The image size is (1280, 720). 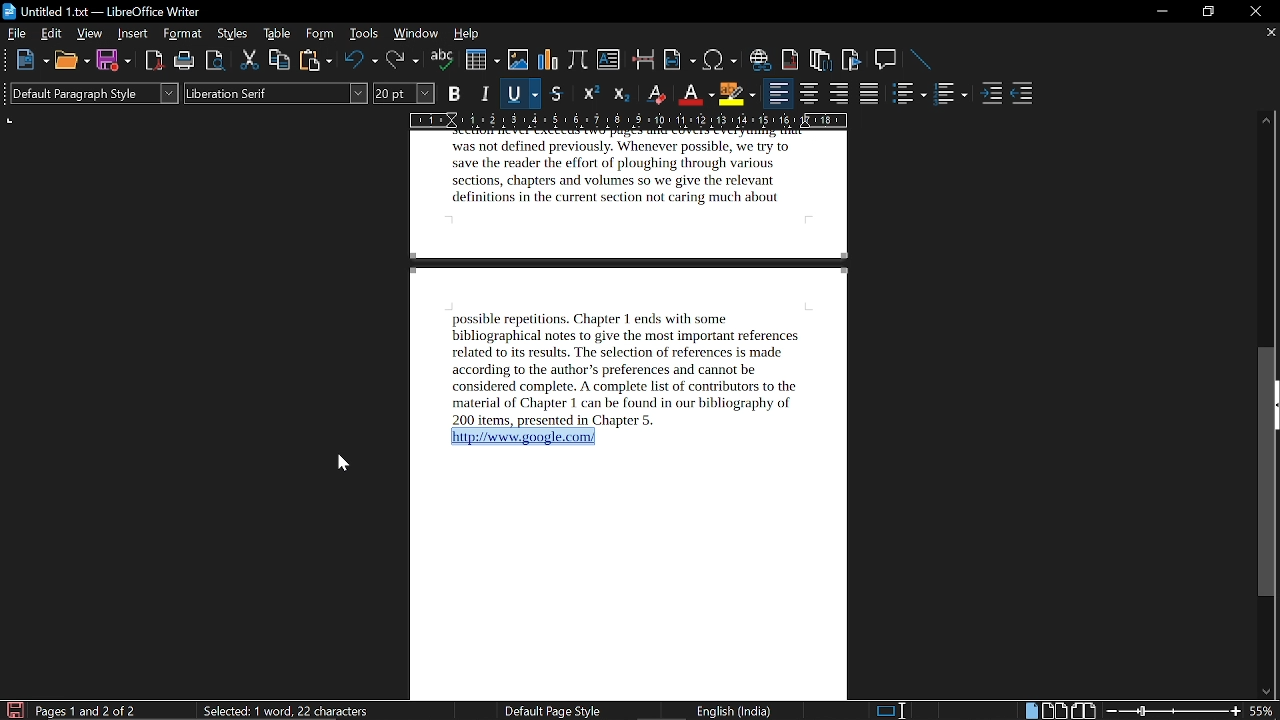 I want to click on book view, so click(x=1083, y=709).